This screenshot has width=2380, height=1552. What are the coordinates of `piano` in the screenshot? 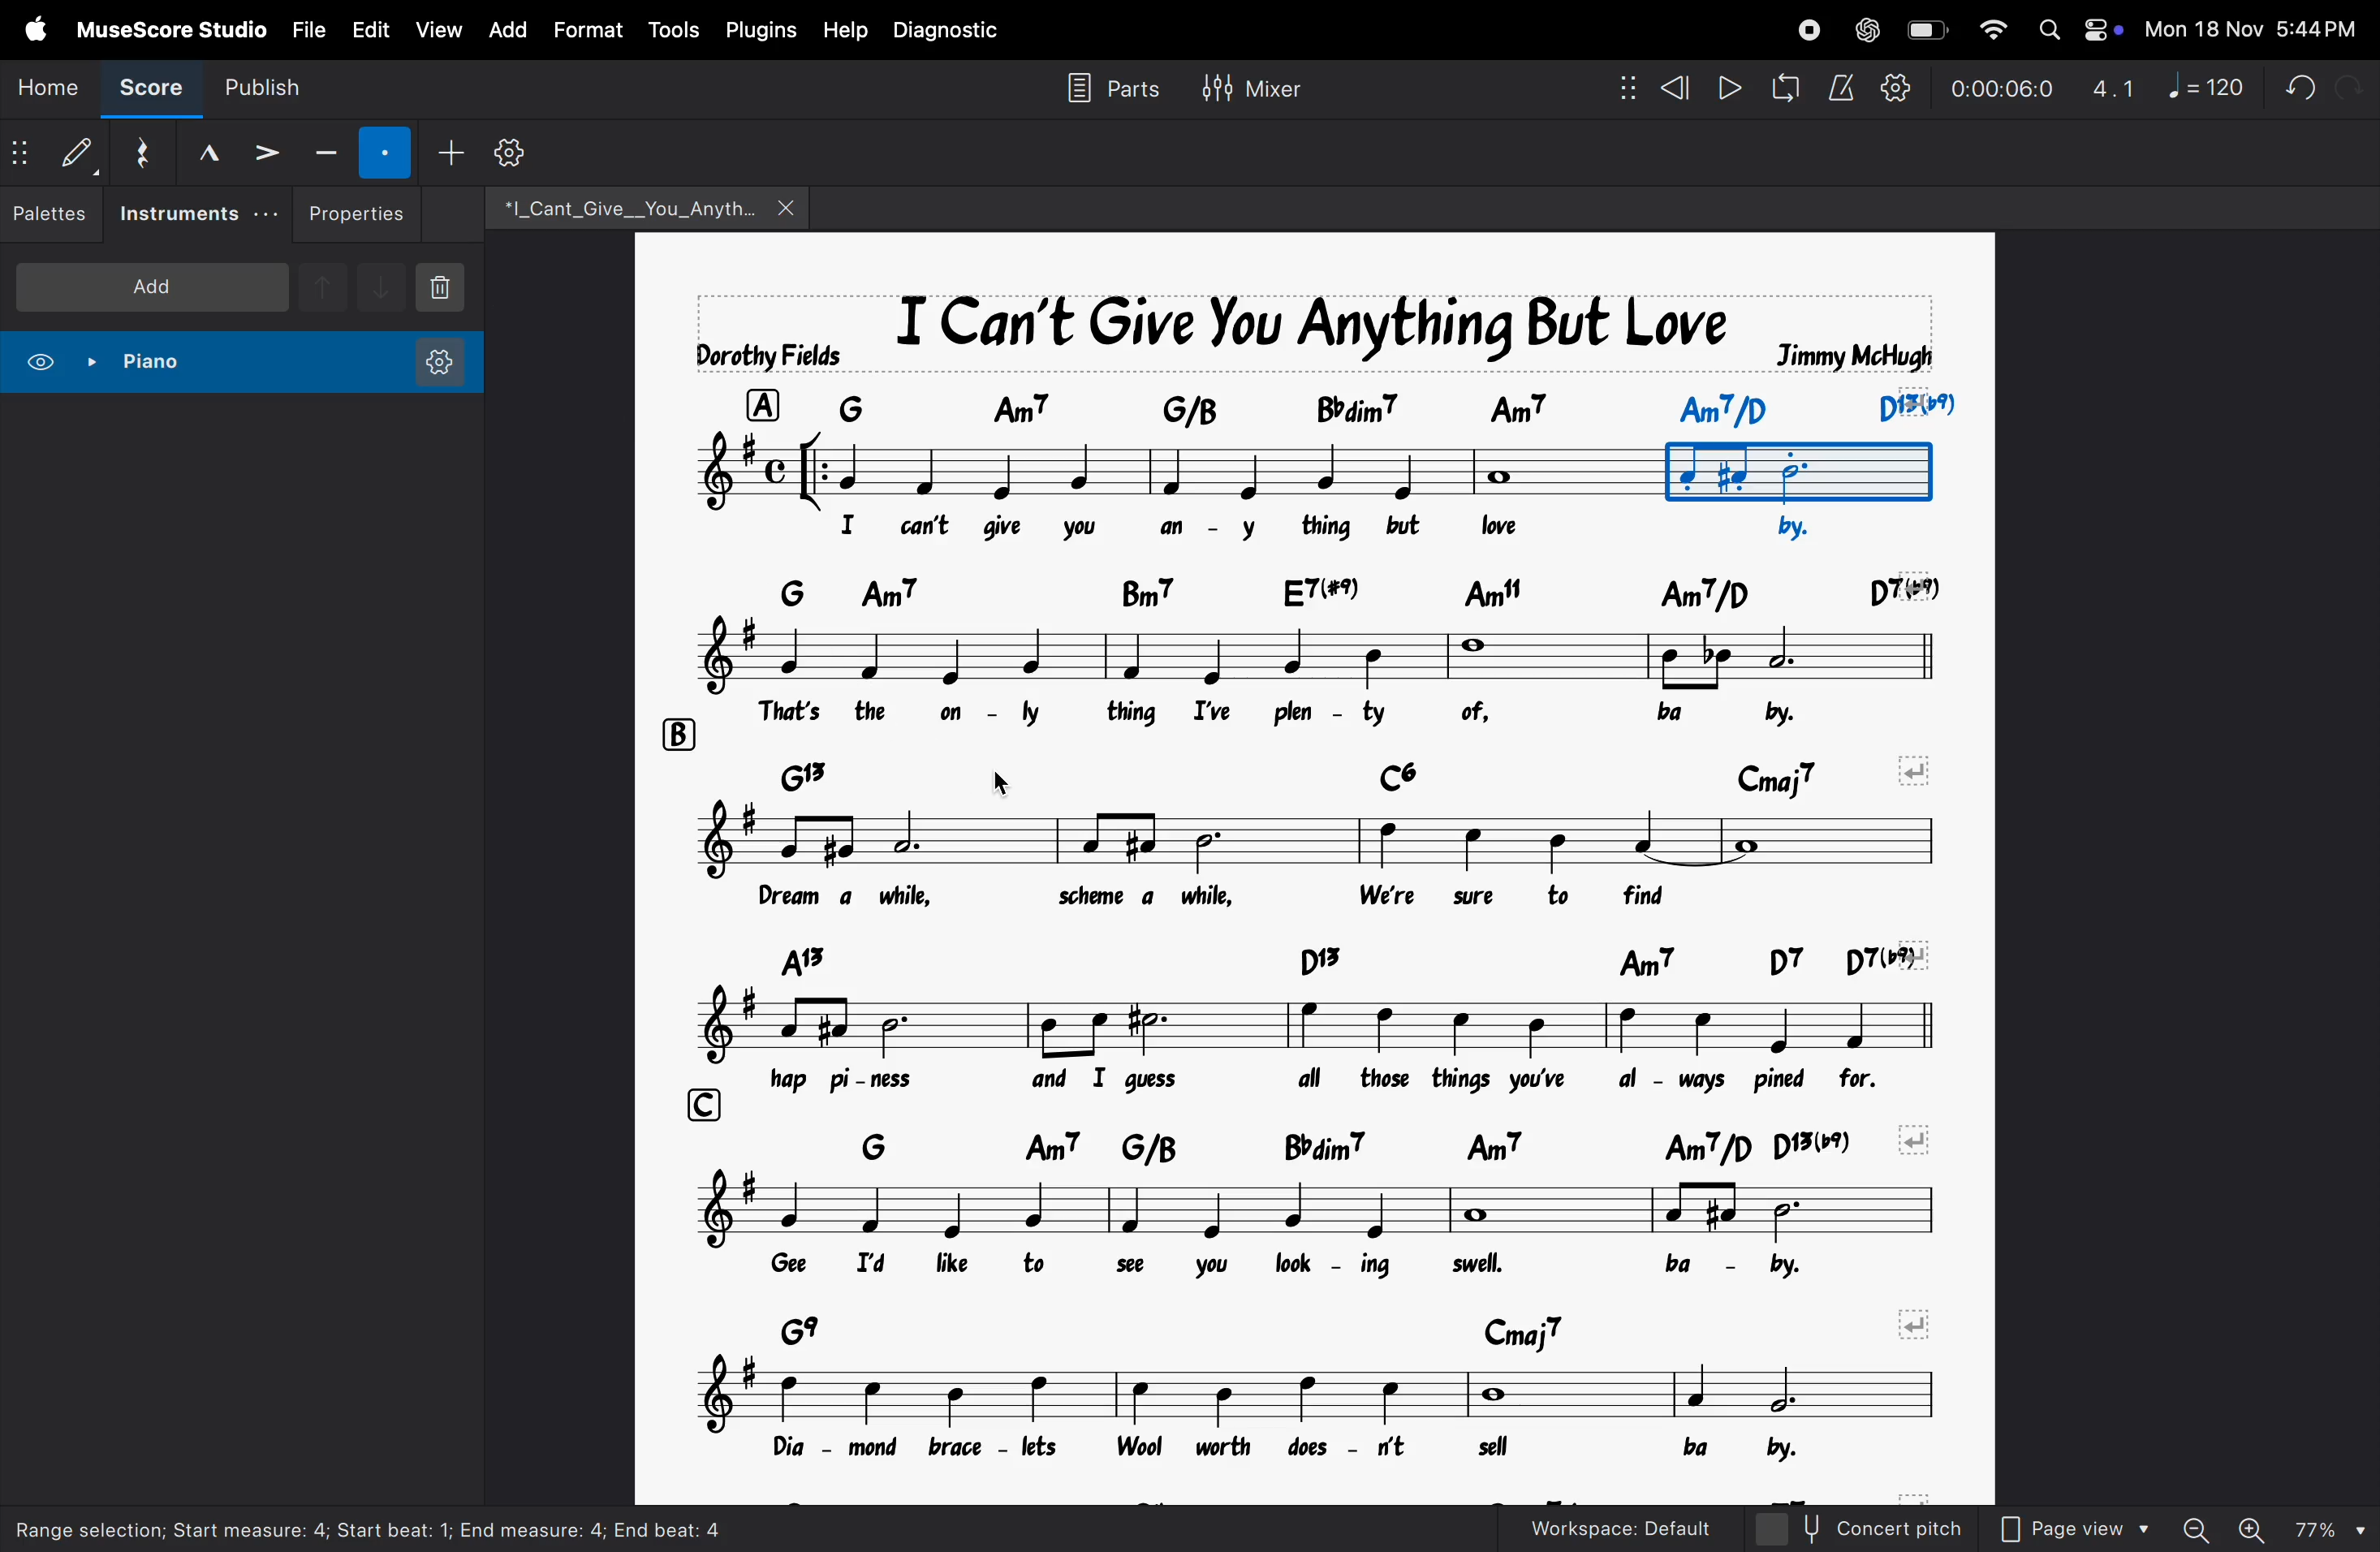 It's located at (136, 366).